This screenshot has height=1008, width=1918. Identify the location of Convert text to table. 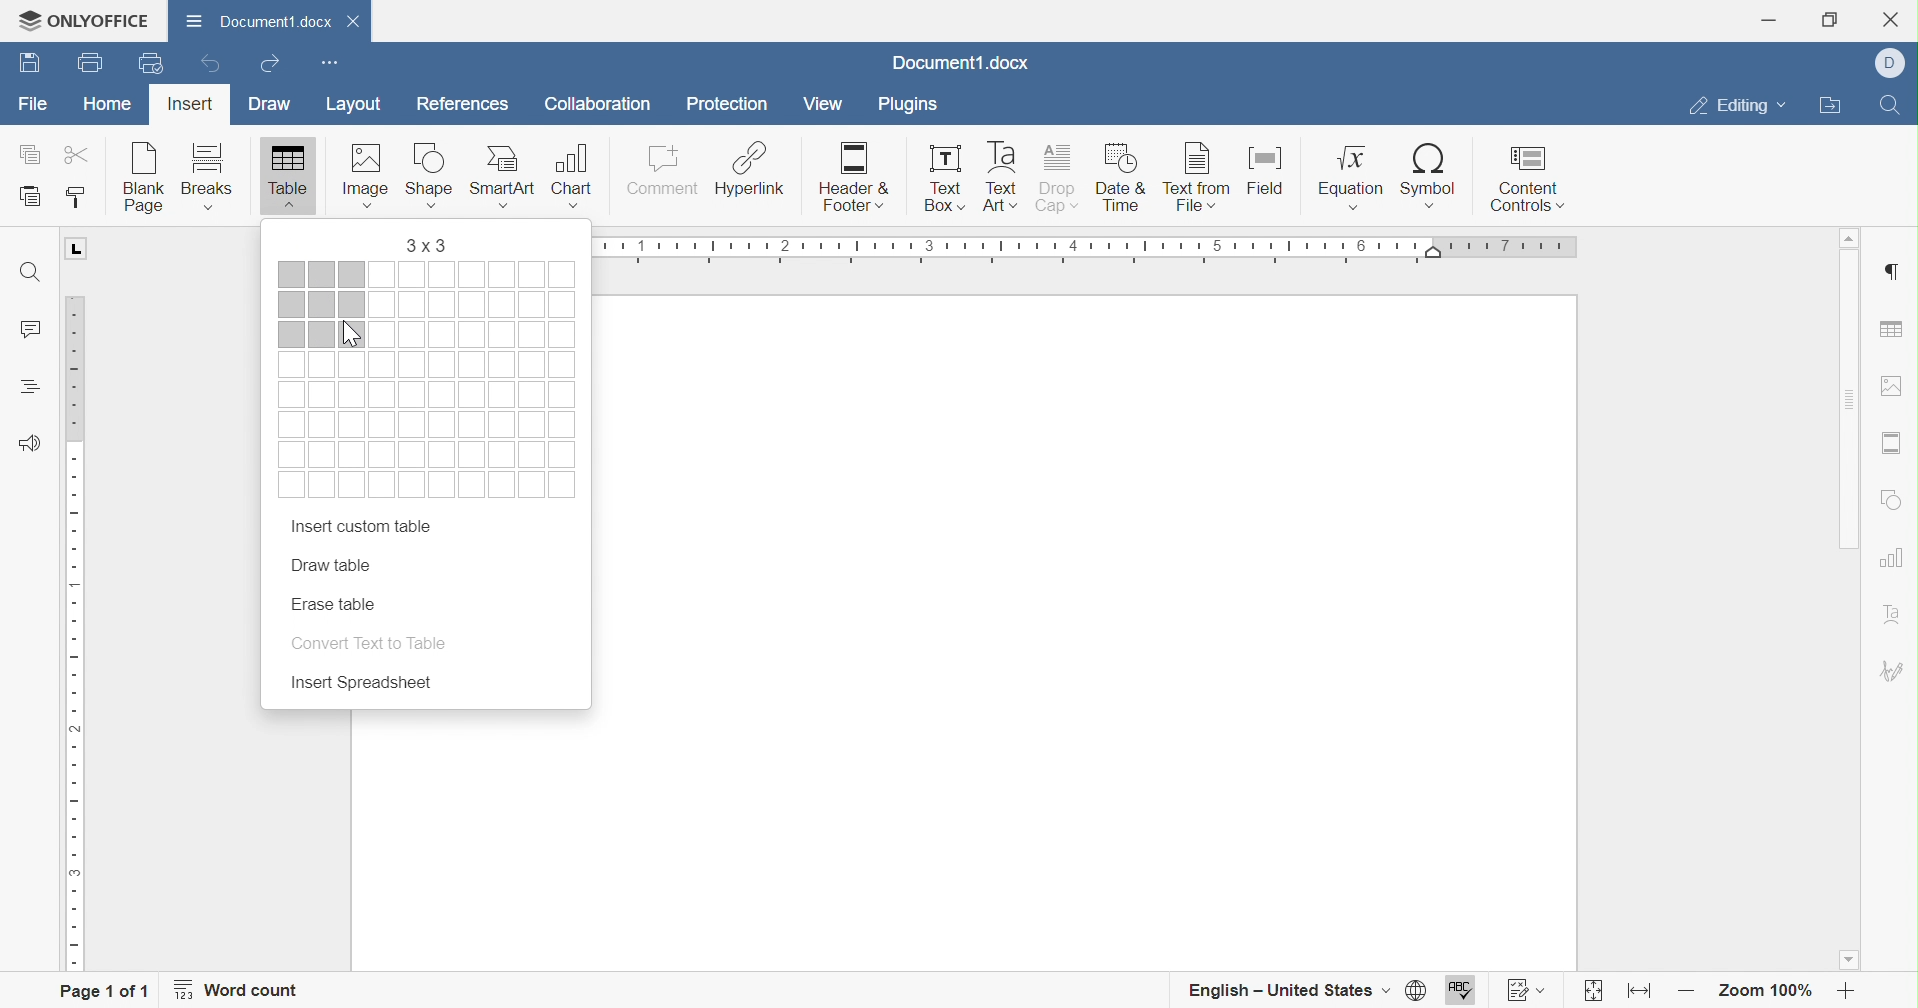
(365, 642).